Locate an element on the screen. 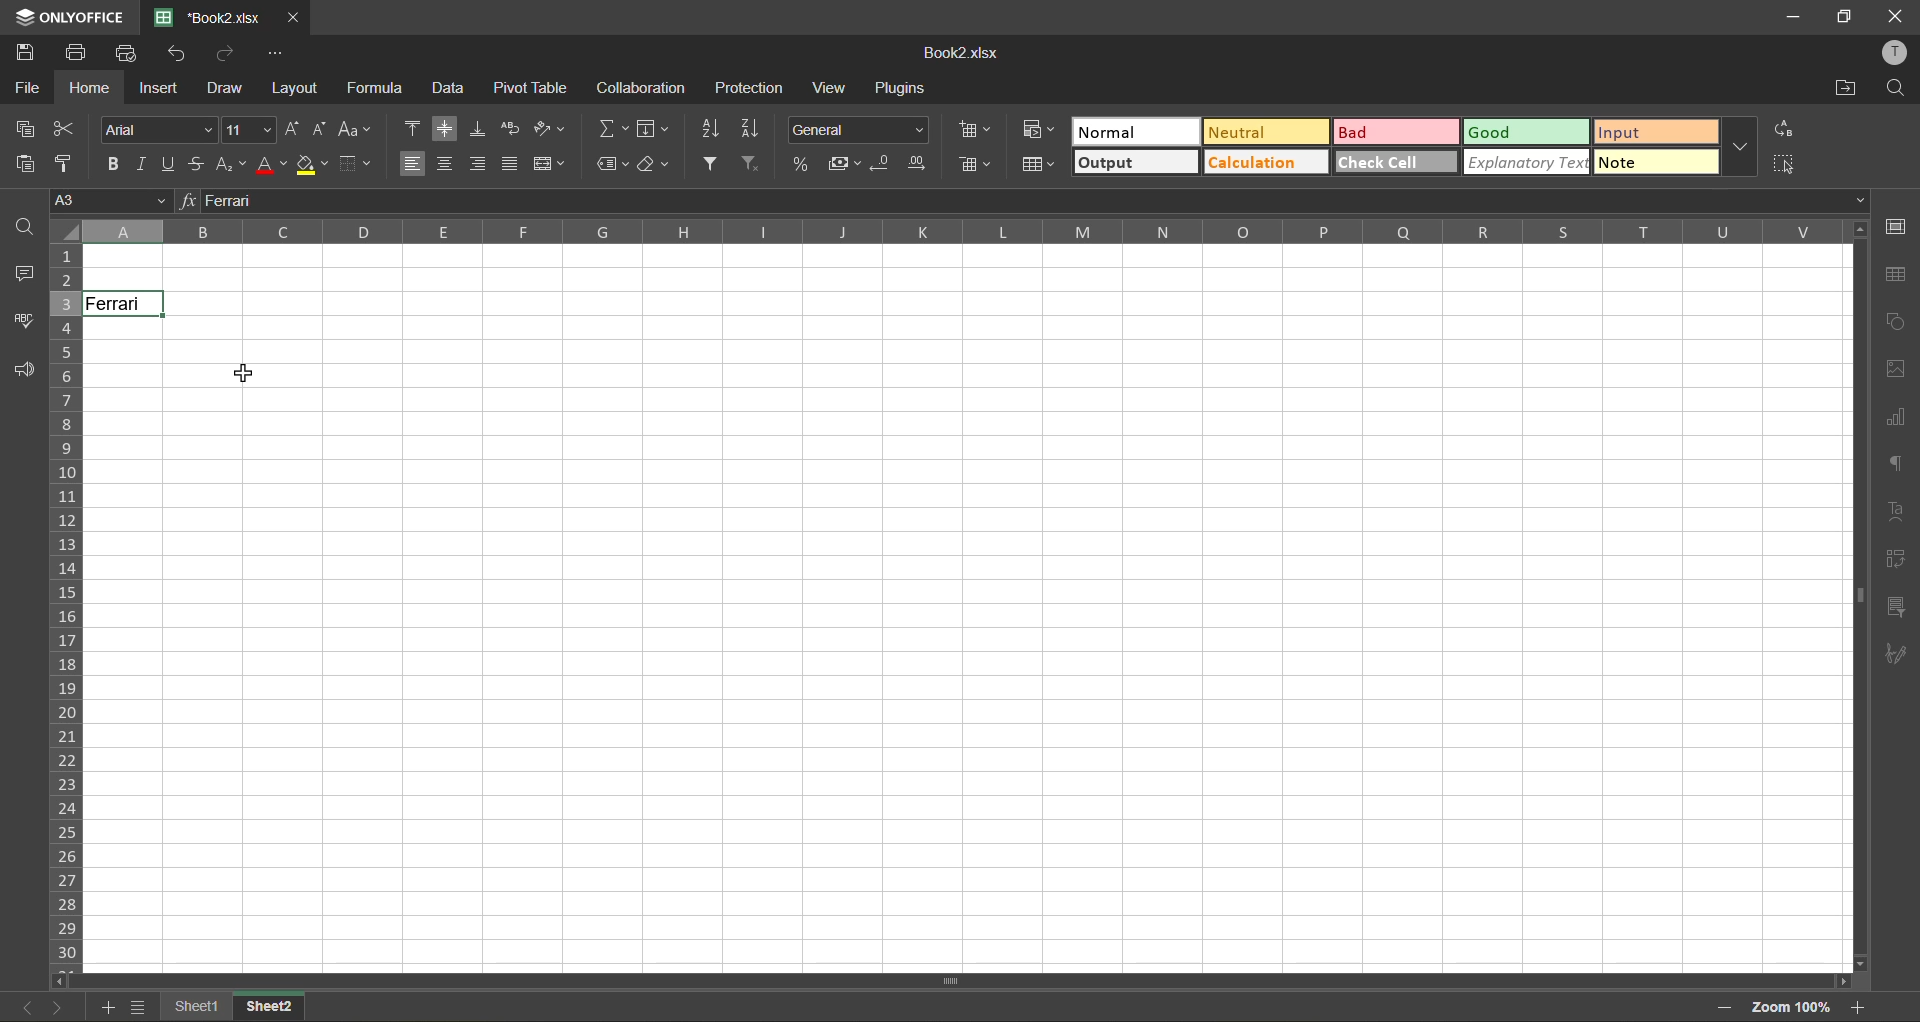 This screenshot has height=1022, width=1920. sub/superscript is located at coordinates (228, 168).